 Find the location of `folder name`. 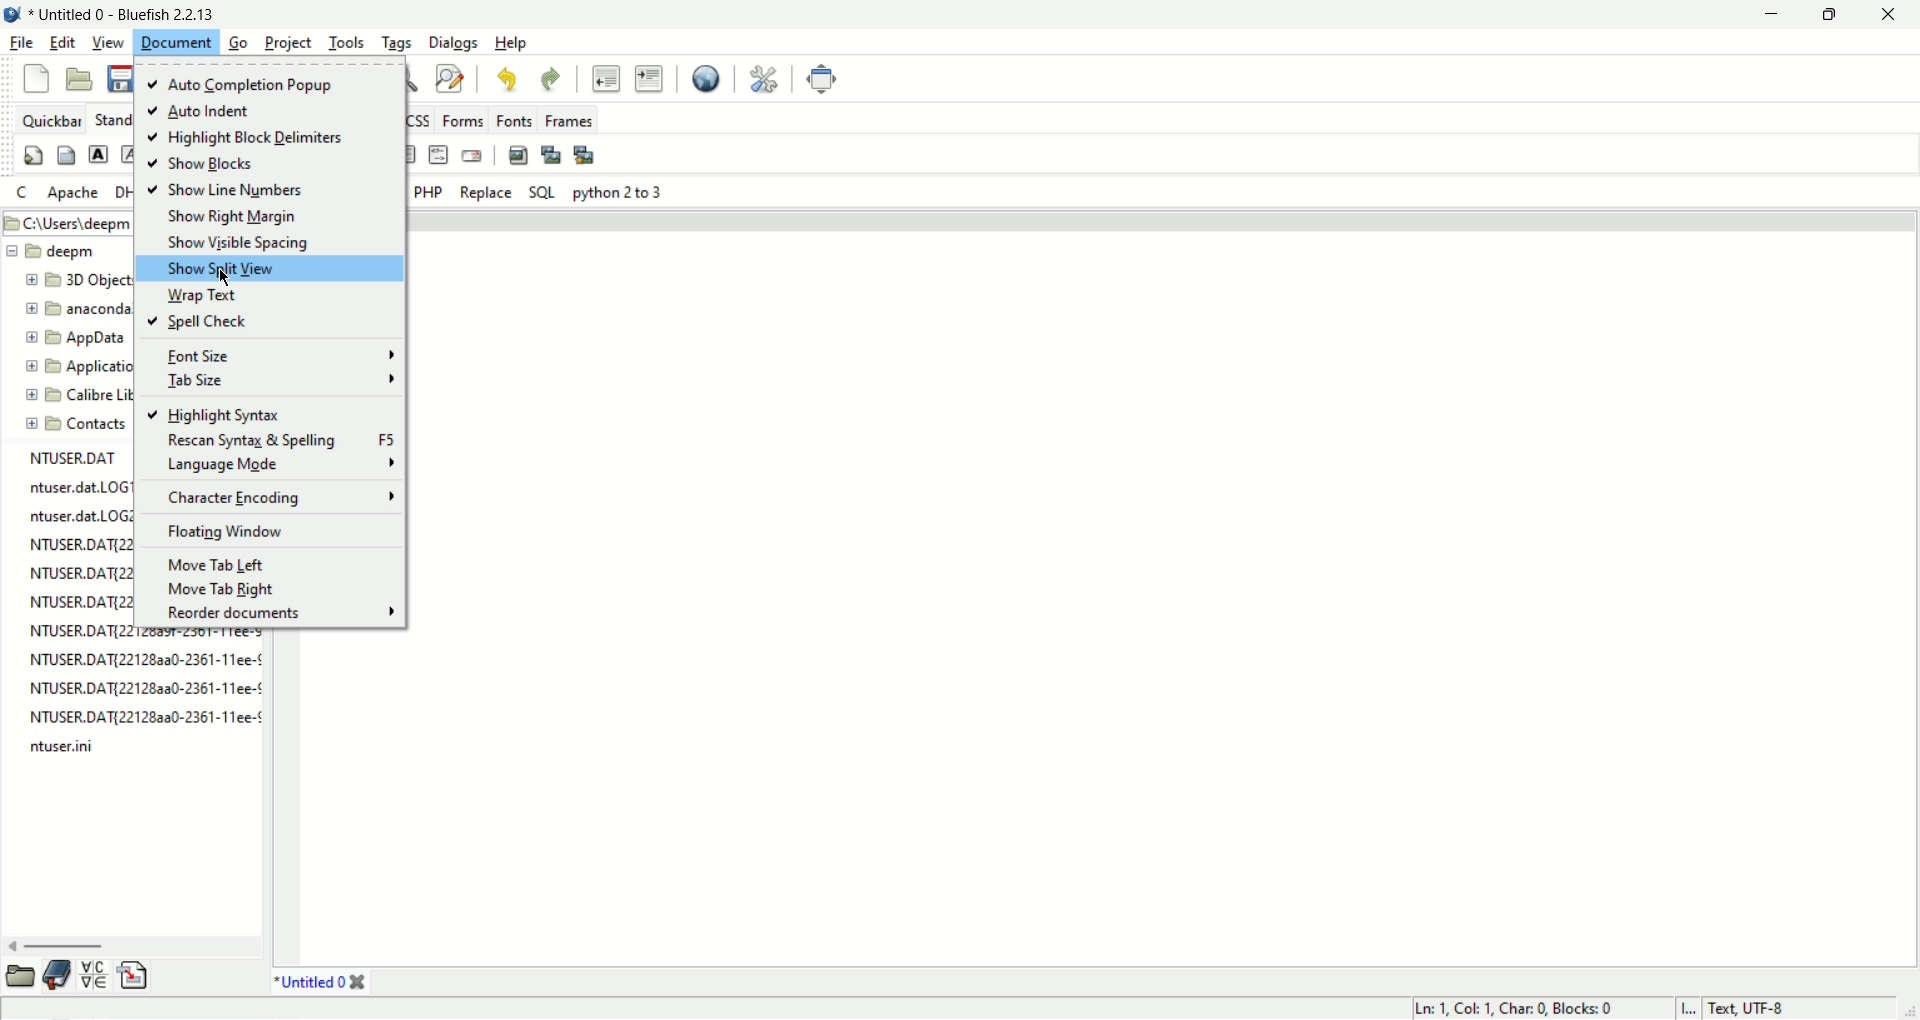

folder name is located at coordinates (85, 278).